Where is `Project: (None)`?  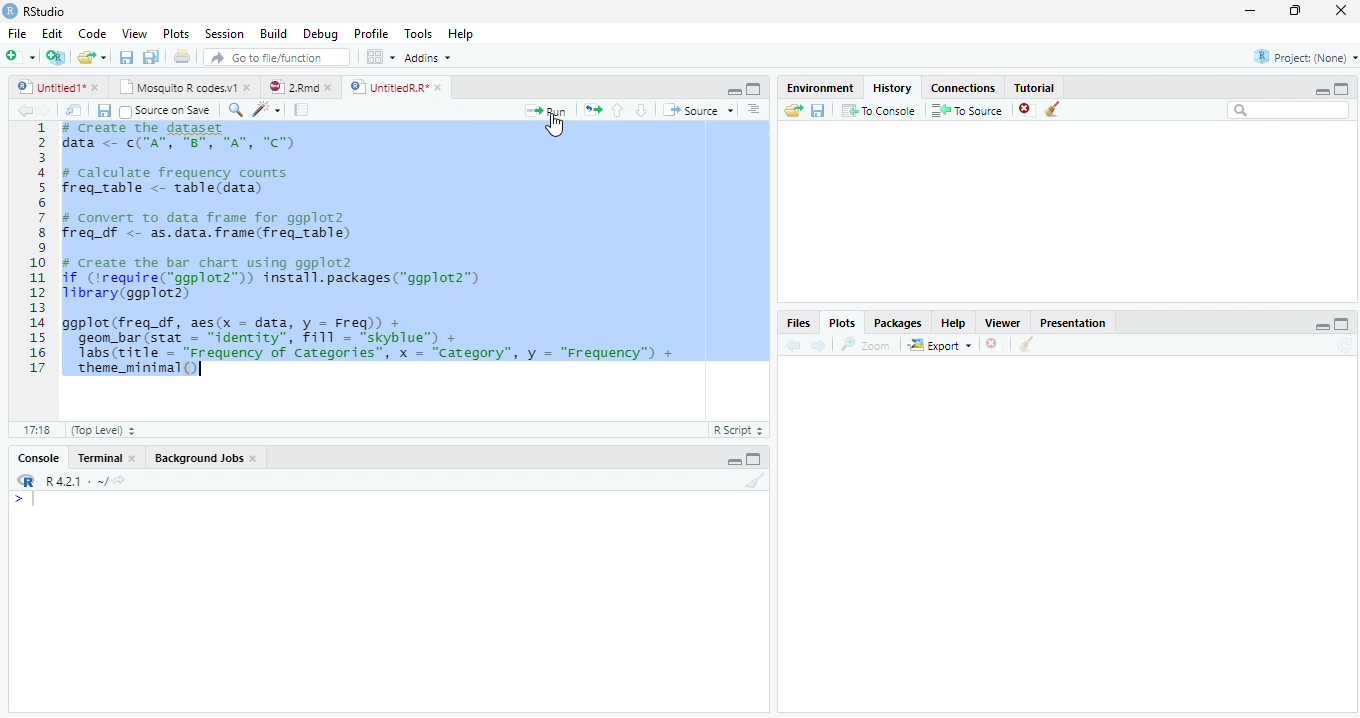
Project: (None) is located at coordinates (1299, 59).